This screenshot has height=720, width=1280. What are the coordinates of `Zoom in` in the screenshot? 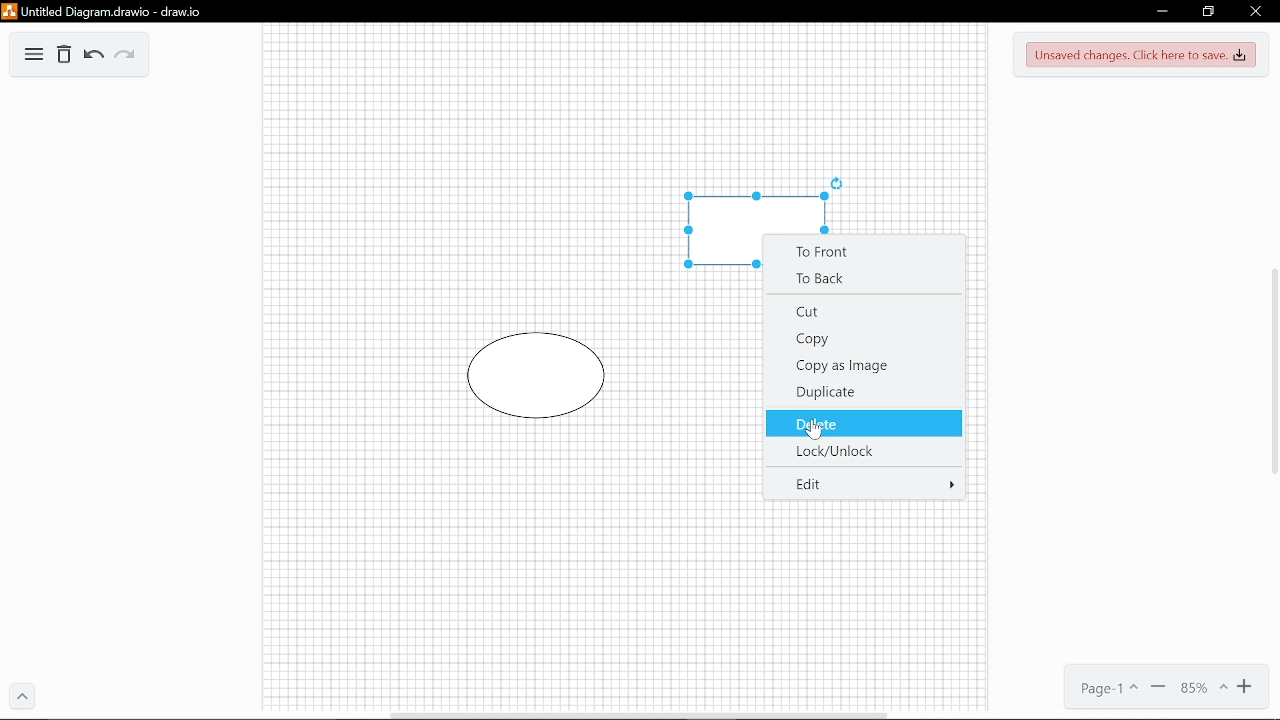 It's located at (1248, 690).